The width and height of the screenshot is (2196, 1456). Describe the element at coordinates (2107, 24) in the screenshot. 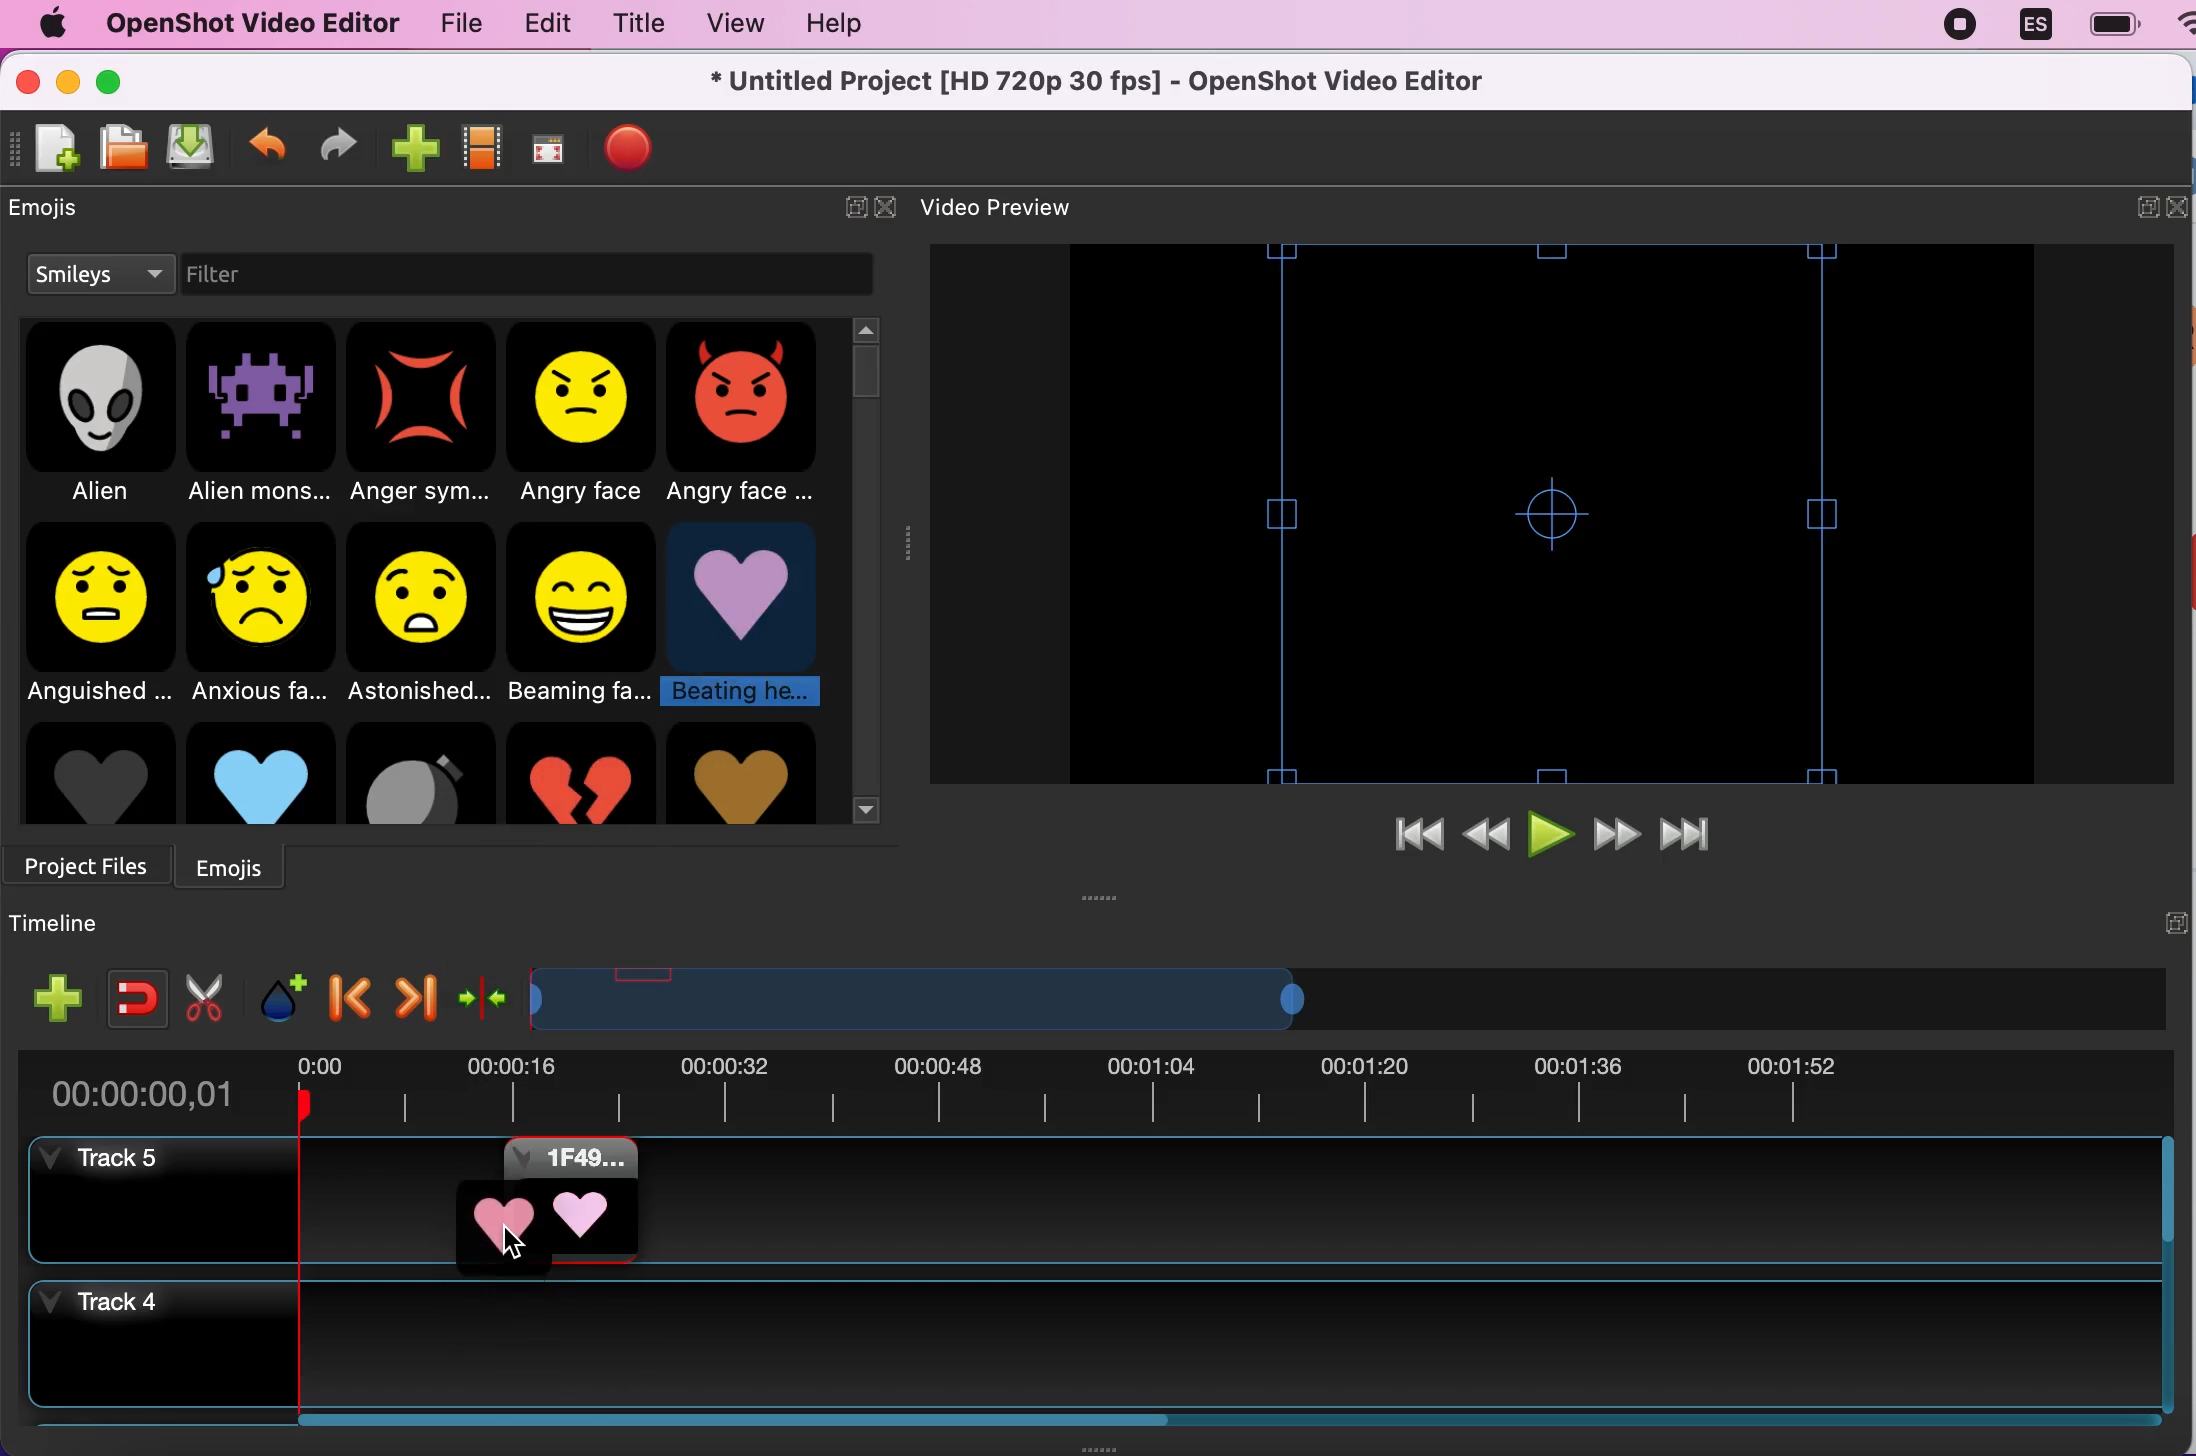

I see `battery` at that location.